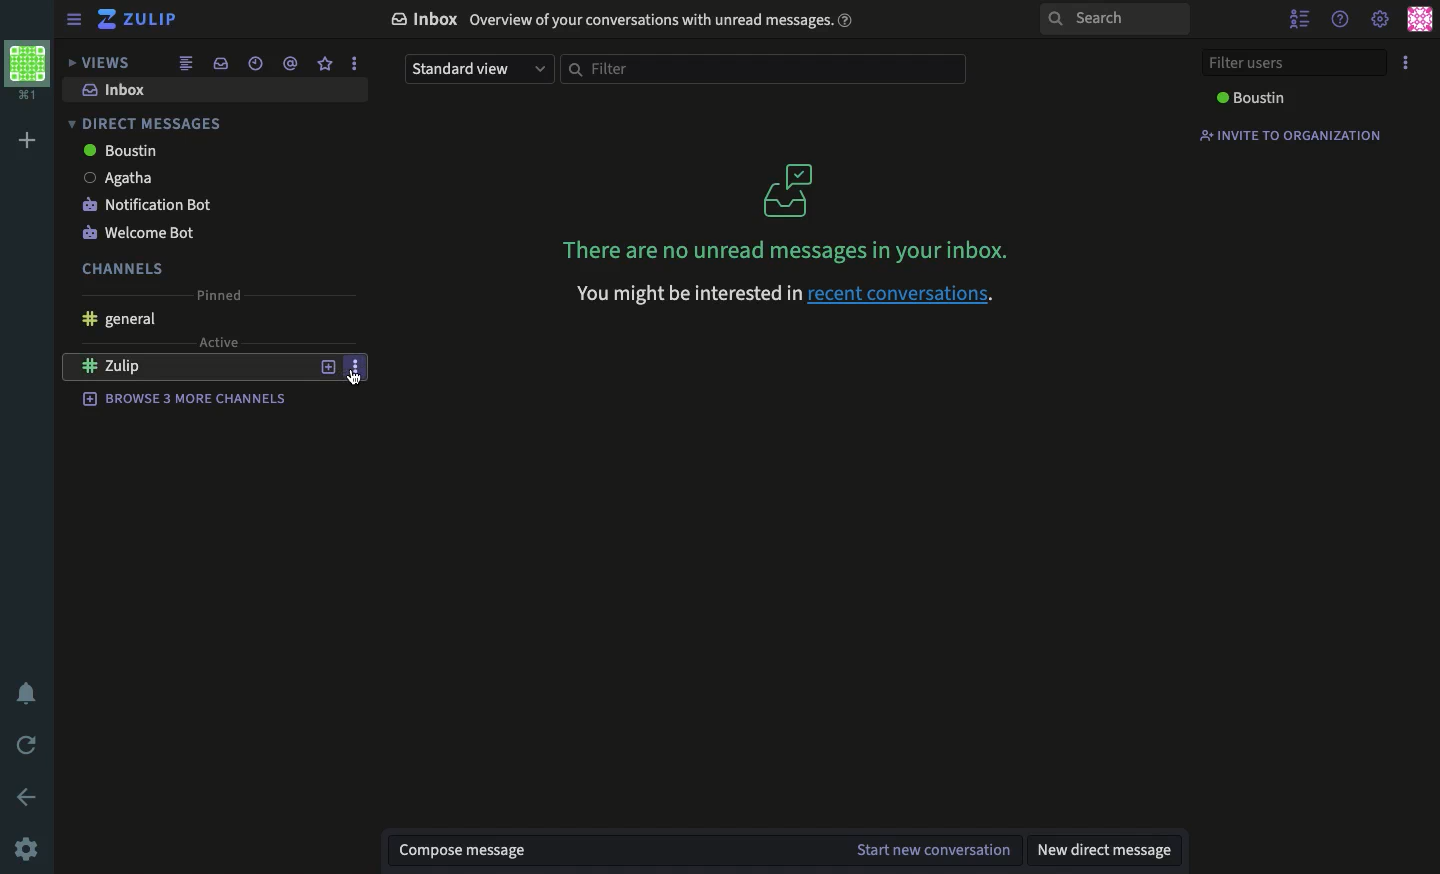  What do you see at coordinates (357, 377) in the screenshot?
I see `click` at bounding box center [357, 377].